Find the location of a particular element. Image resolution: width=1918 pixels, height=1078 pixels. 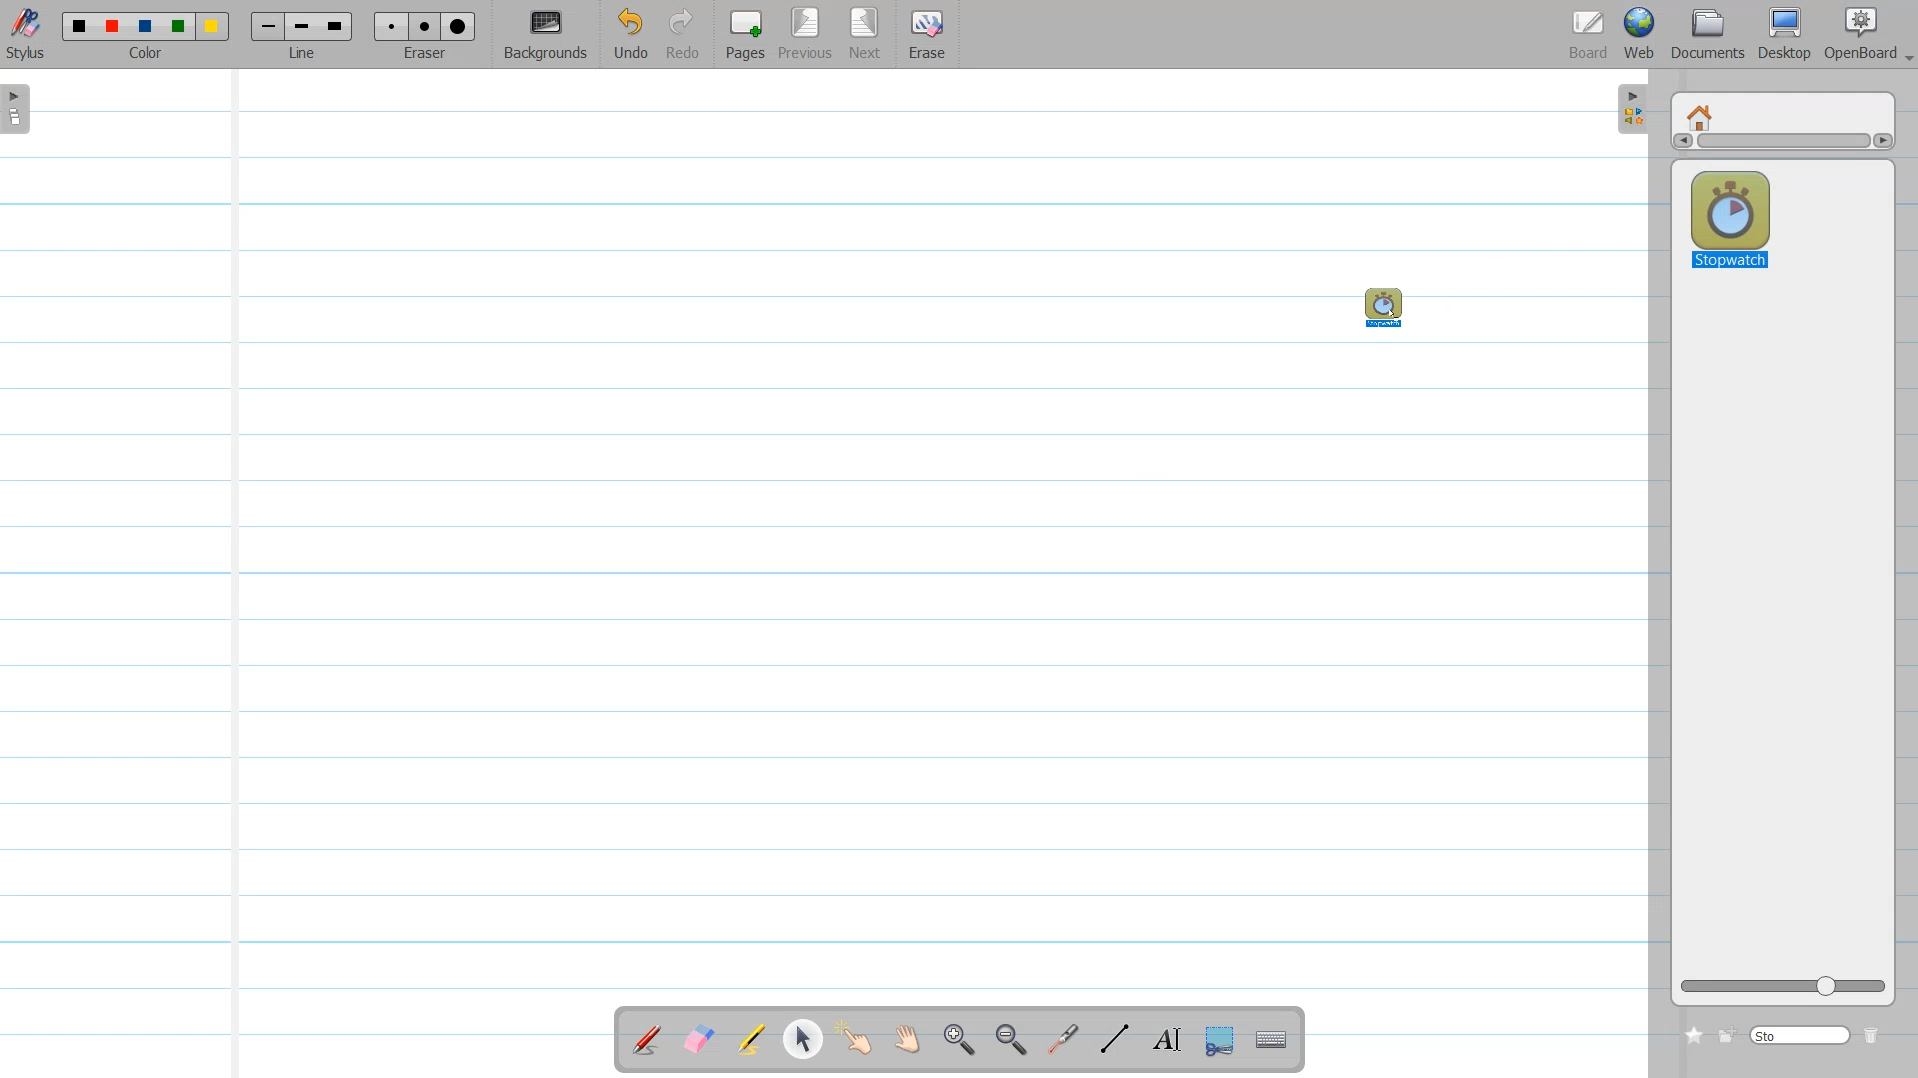

Stop watch is located at coordinates (1730, 214).